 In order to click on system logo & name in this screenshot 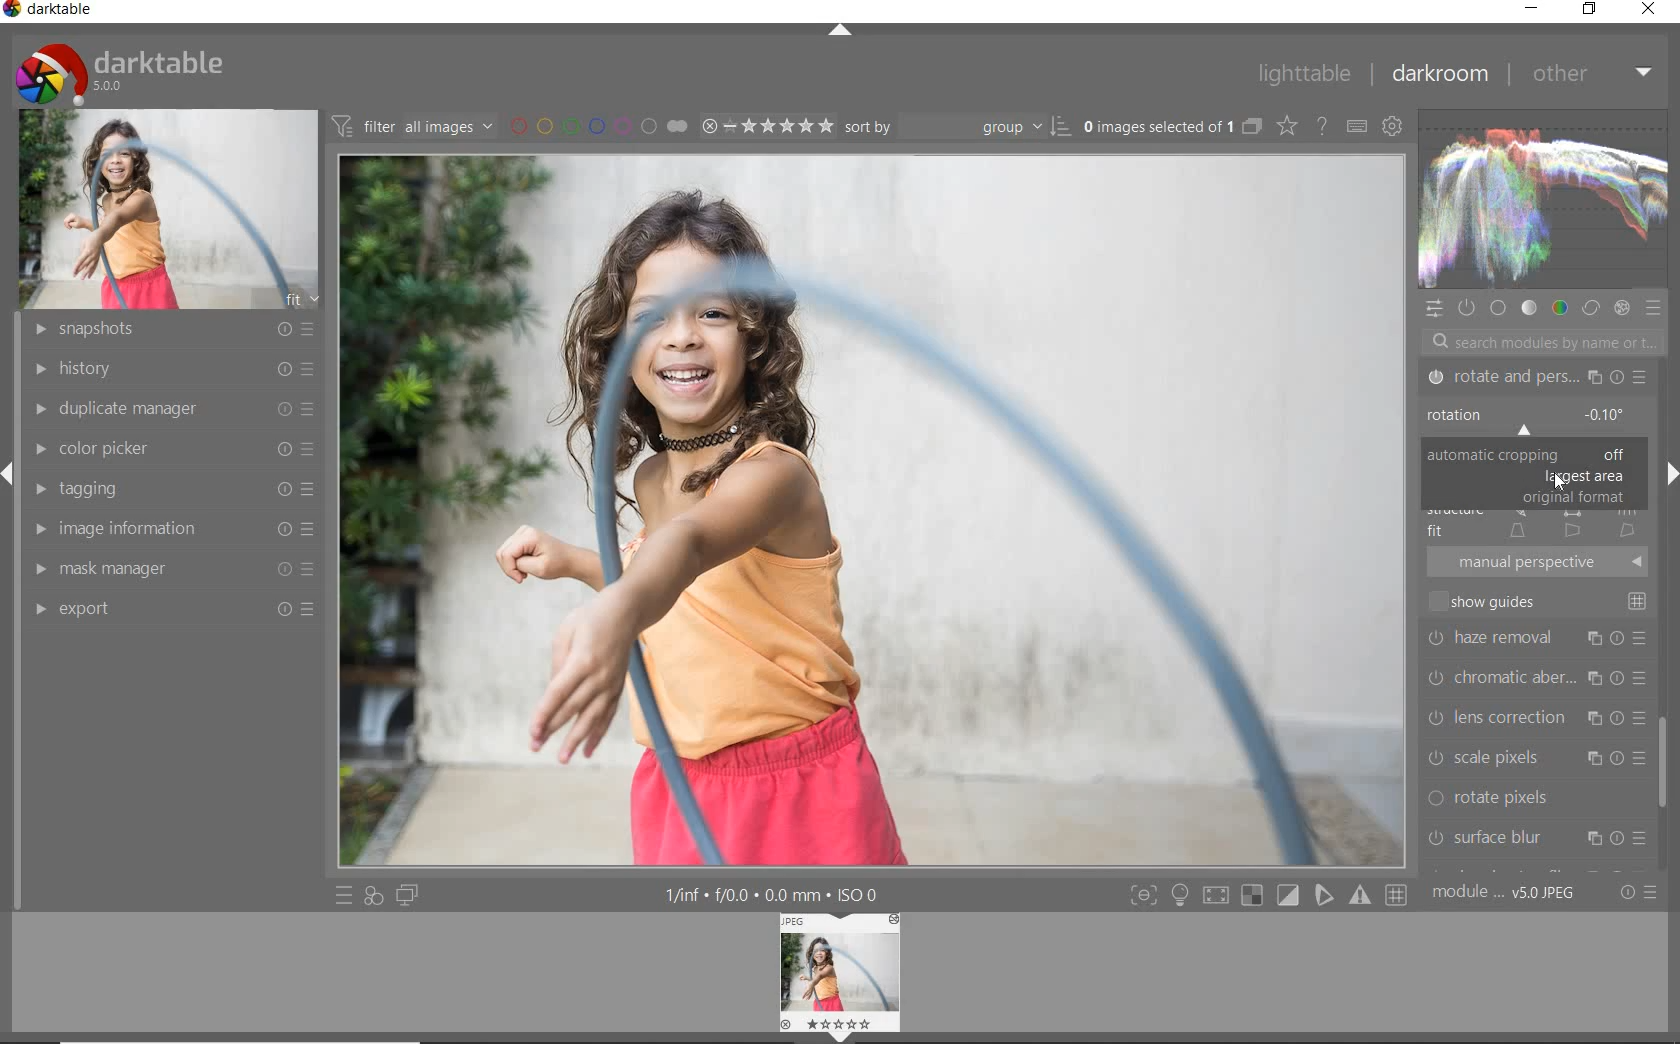, I will do `click(124, 73)`.